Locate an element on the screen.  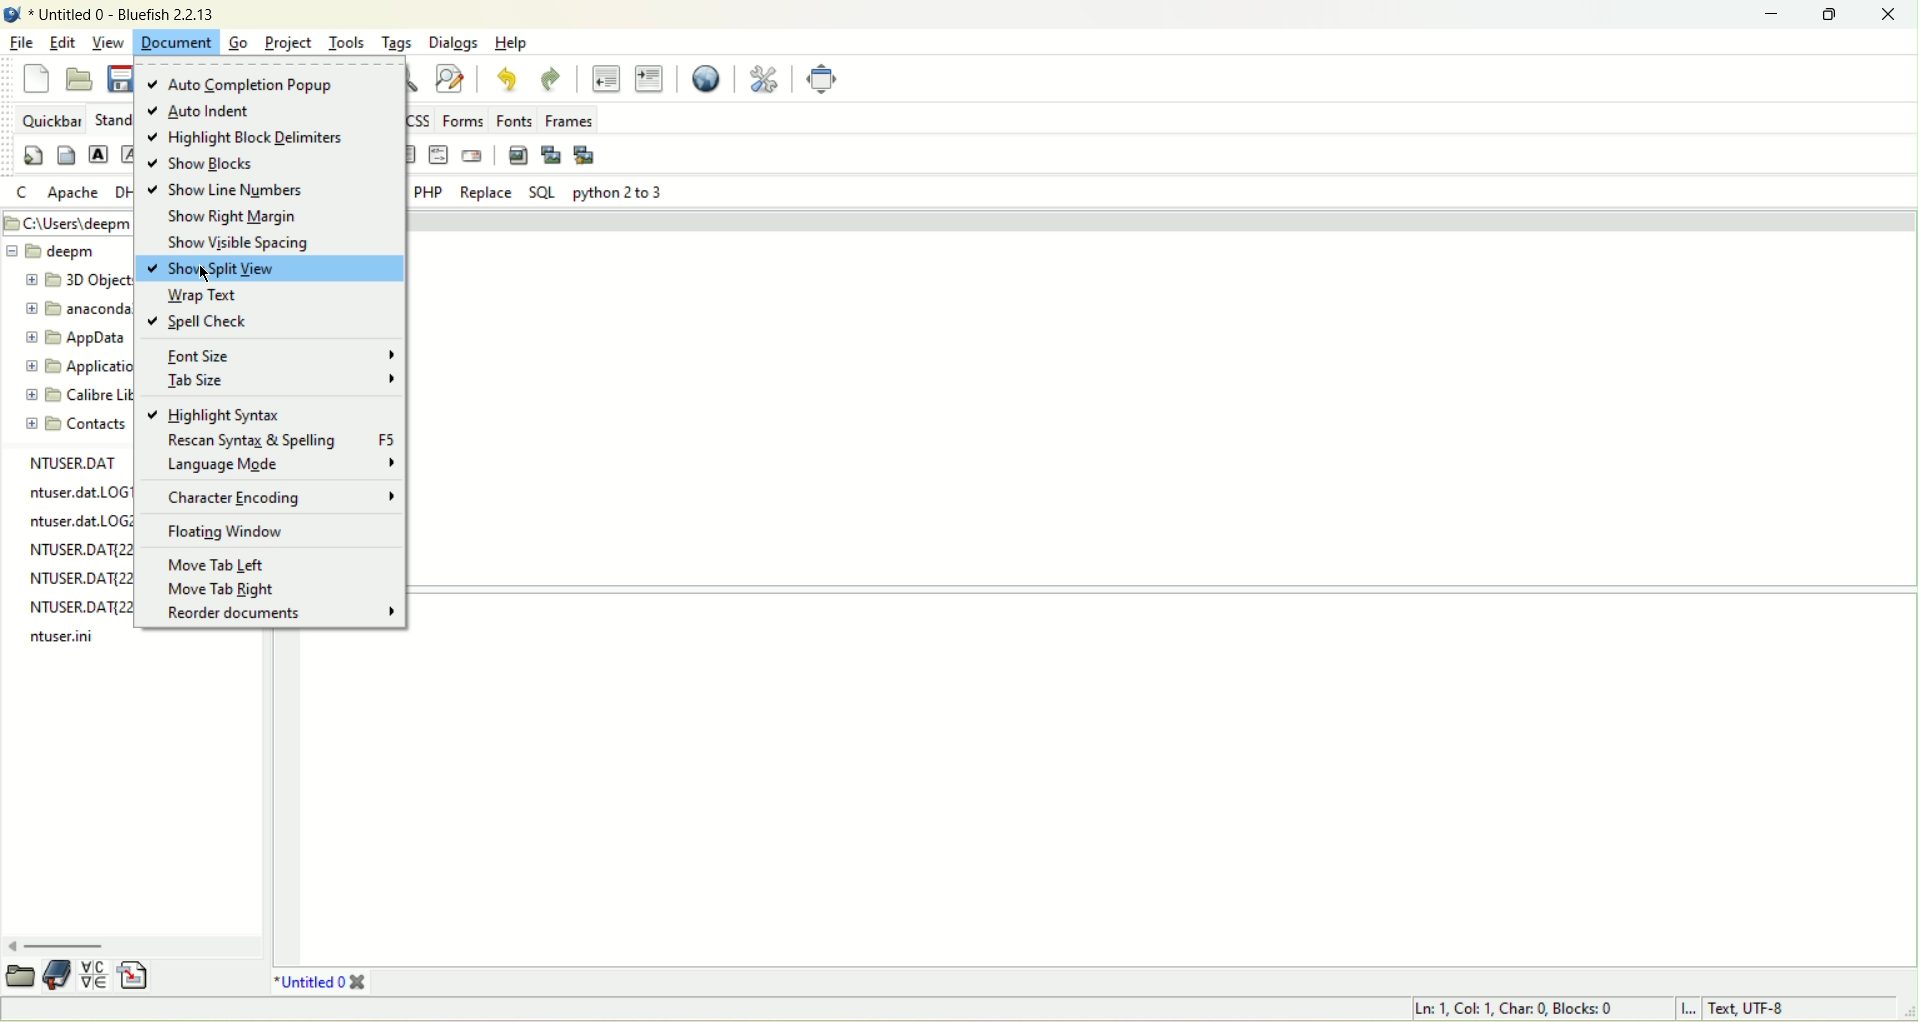
file is located at coordinates (22, 41).